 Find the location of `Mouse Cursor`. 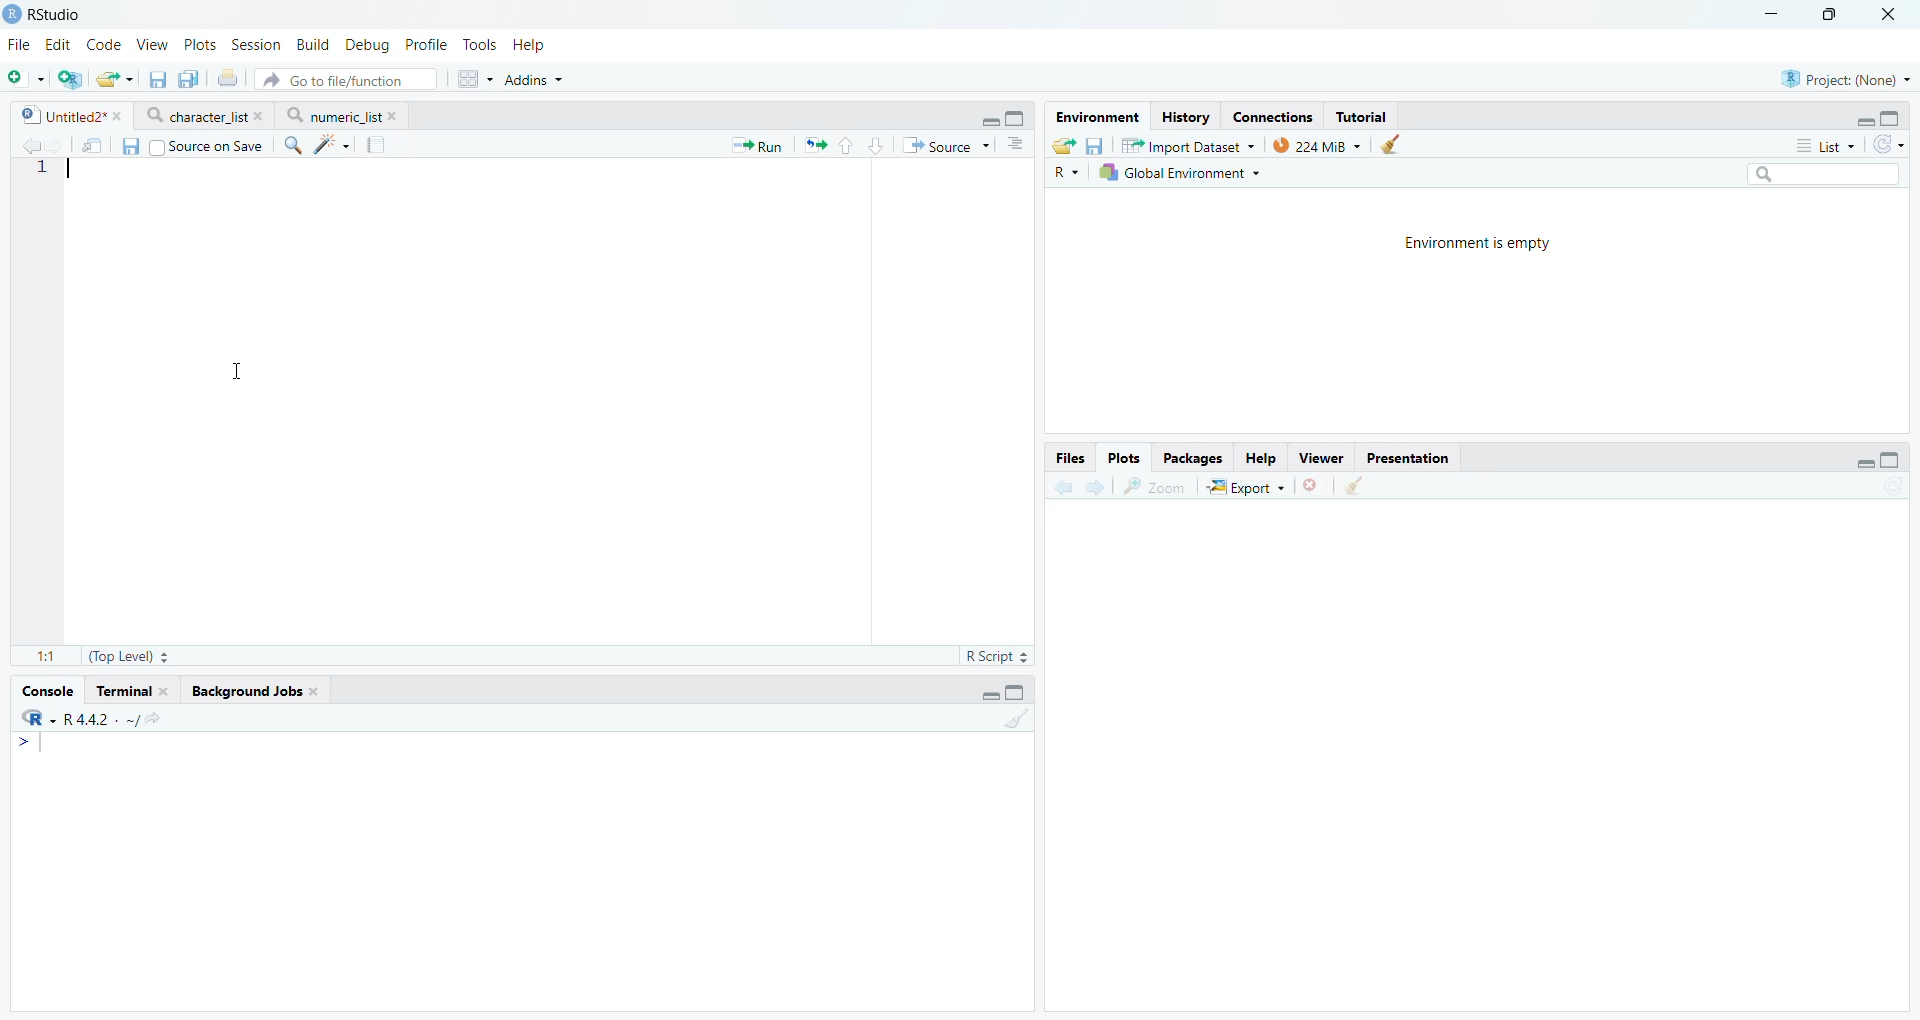

Mouse Cursor is located at coordinates (239, 369).